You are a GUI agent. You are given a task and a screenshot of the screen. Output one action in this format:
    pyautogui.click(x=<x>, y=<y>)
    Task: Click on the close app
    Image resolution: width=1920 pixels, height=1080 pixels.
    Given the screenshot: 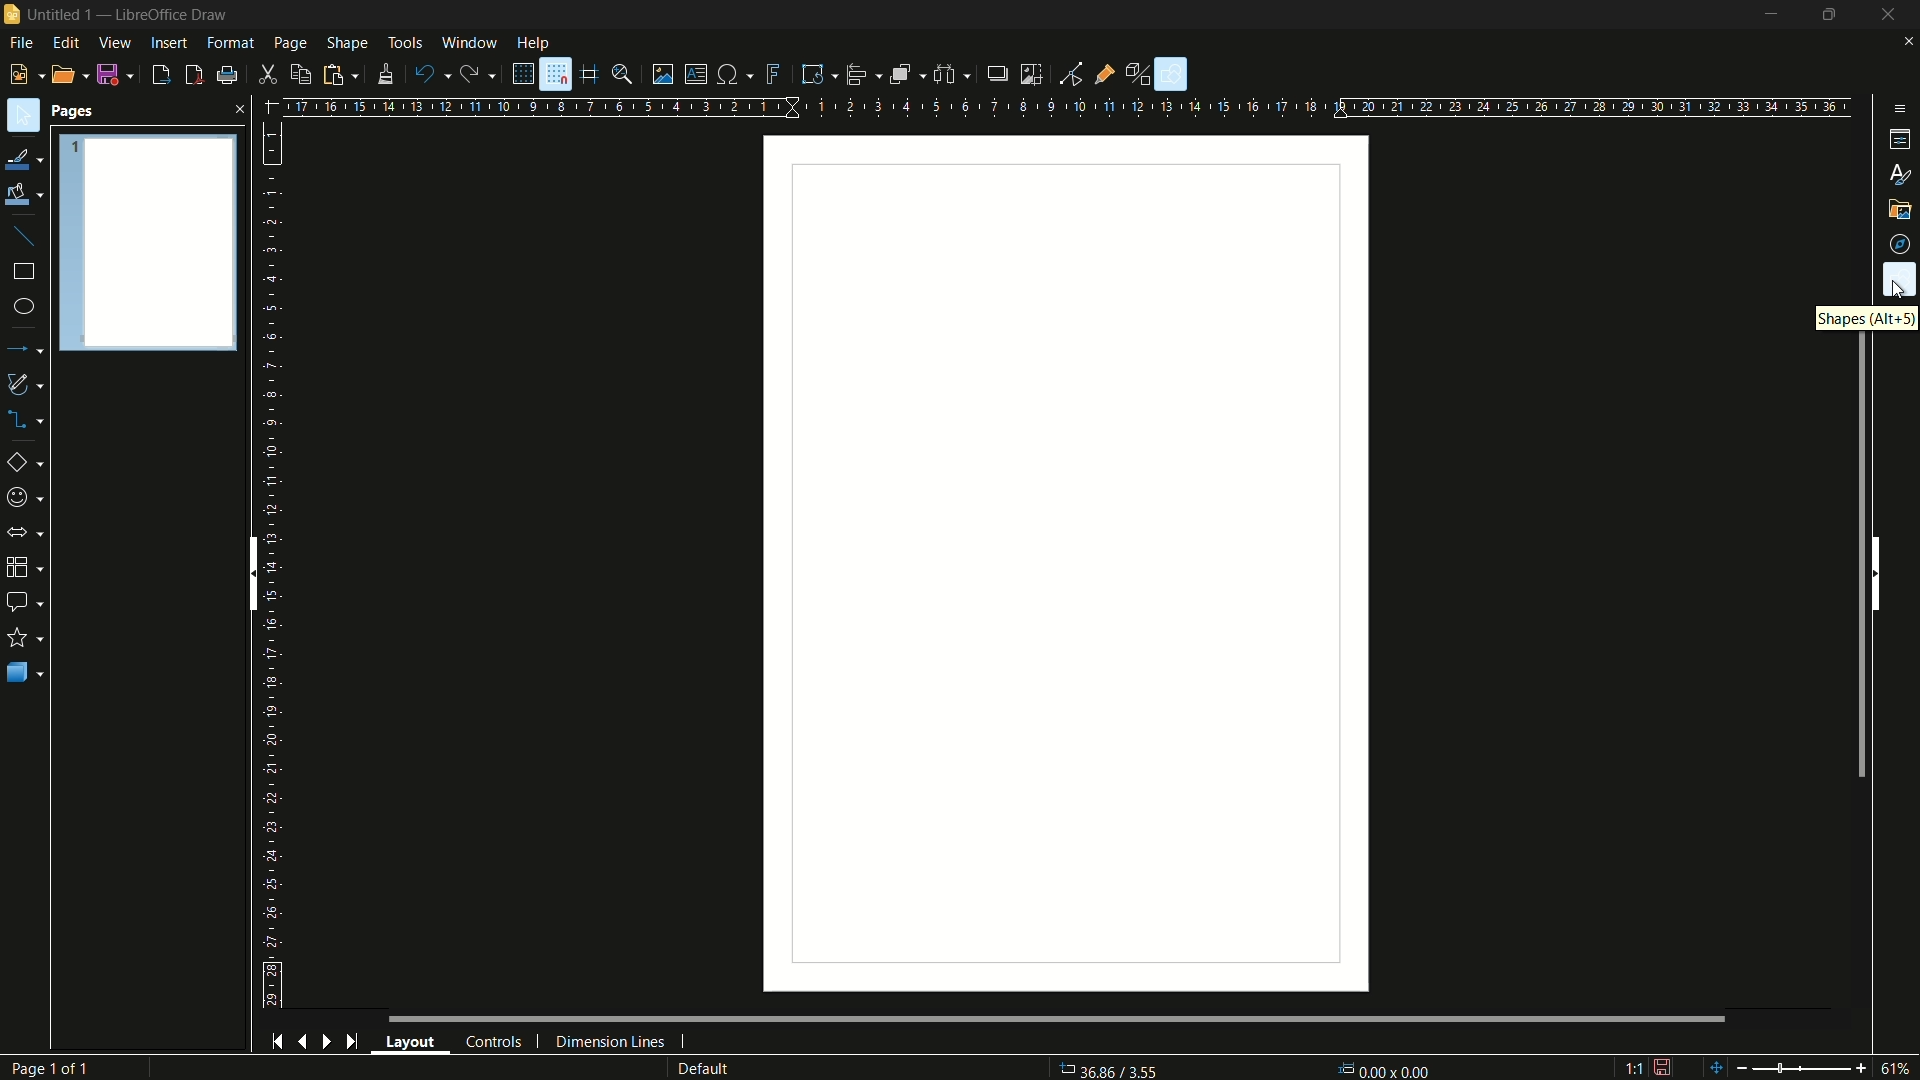 What is the action you would take?
    pyautogui.click(x=1894, y=15)
    